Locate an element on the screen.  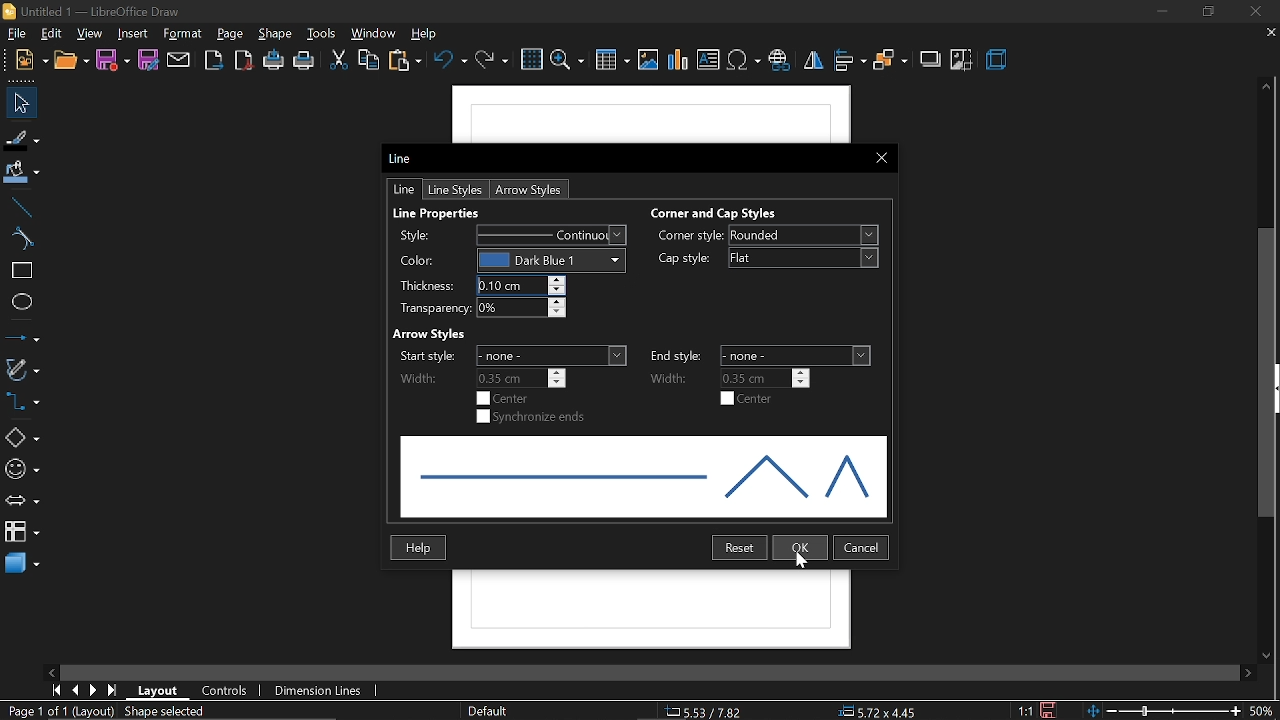
next page is located at coordinates (93, 691).